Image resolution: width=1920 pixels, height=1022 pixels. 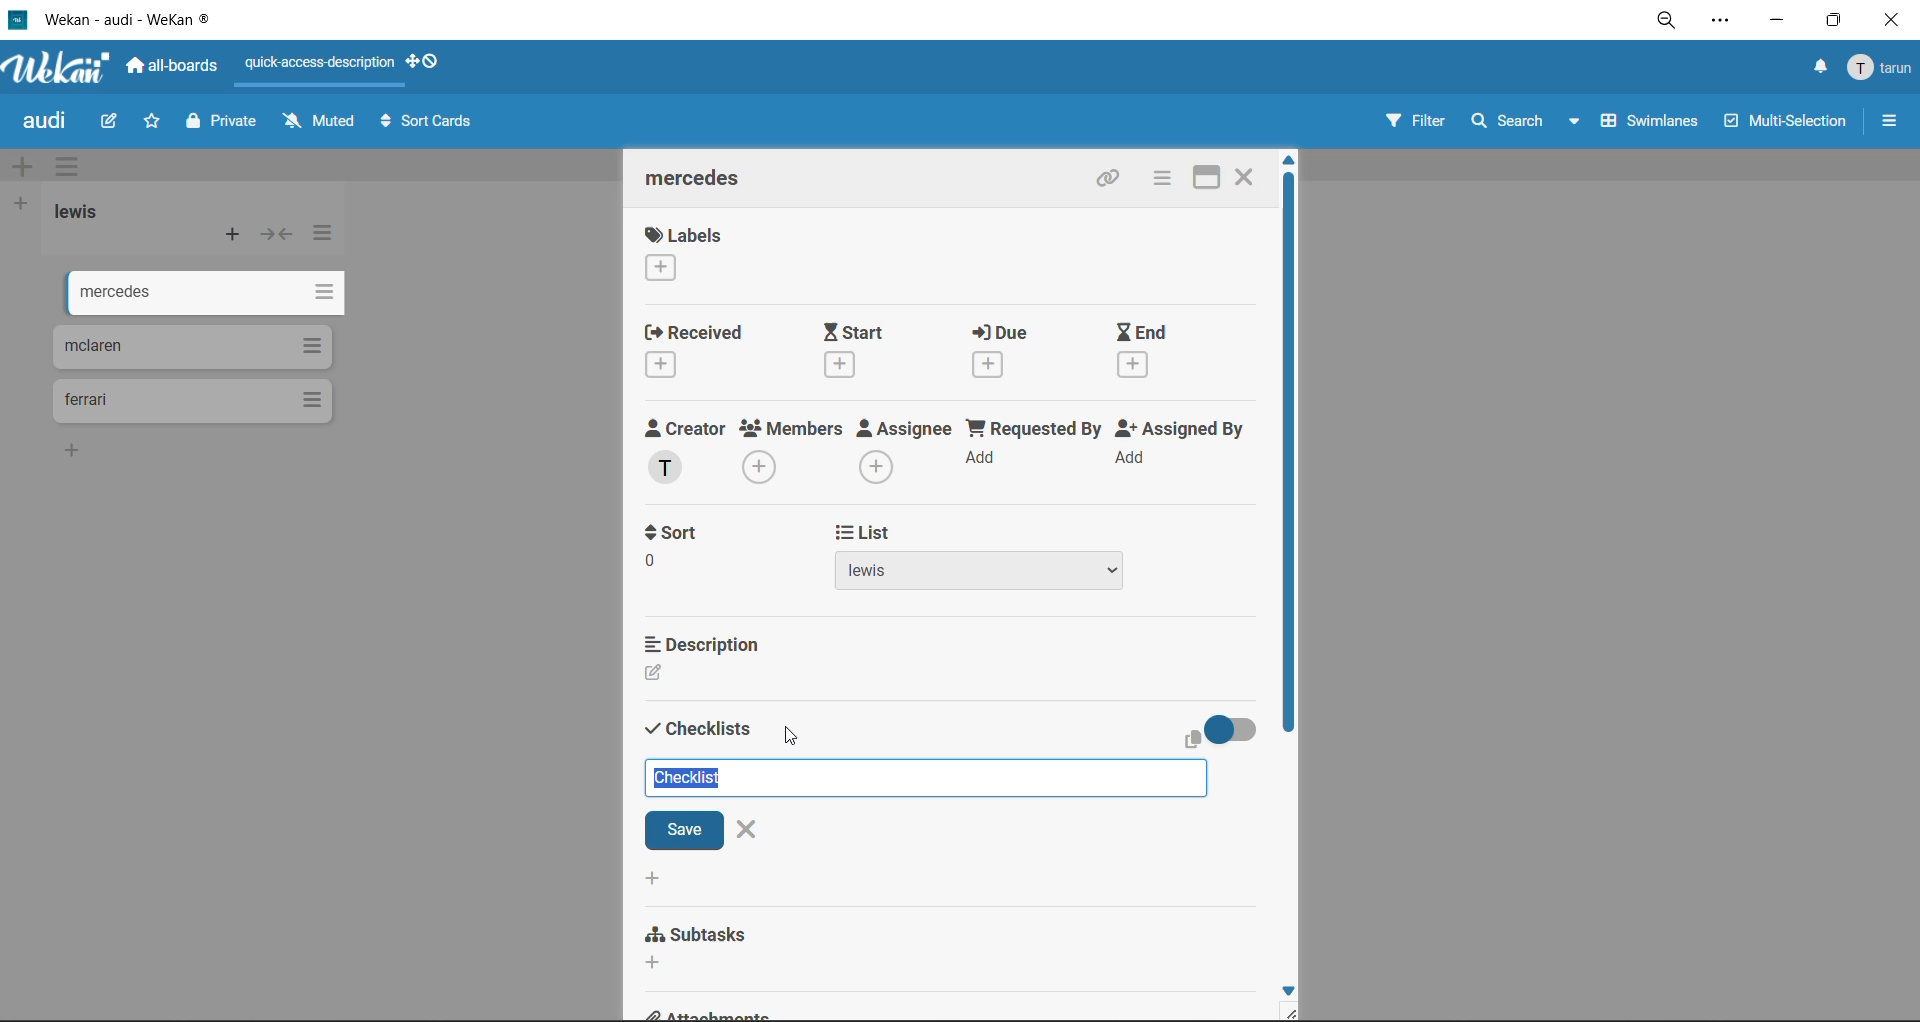 I want to click on edit, so click(x=111, y=120).